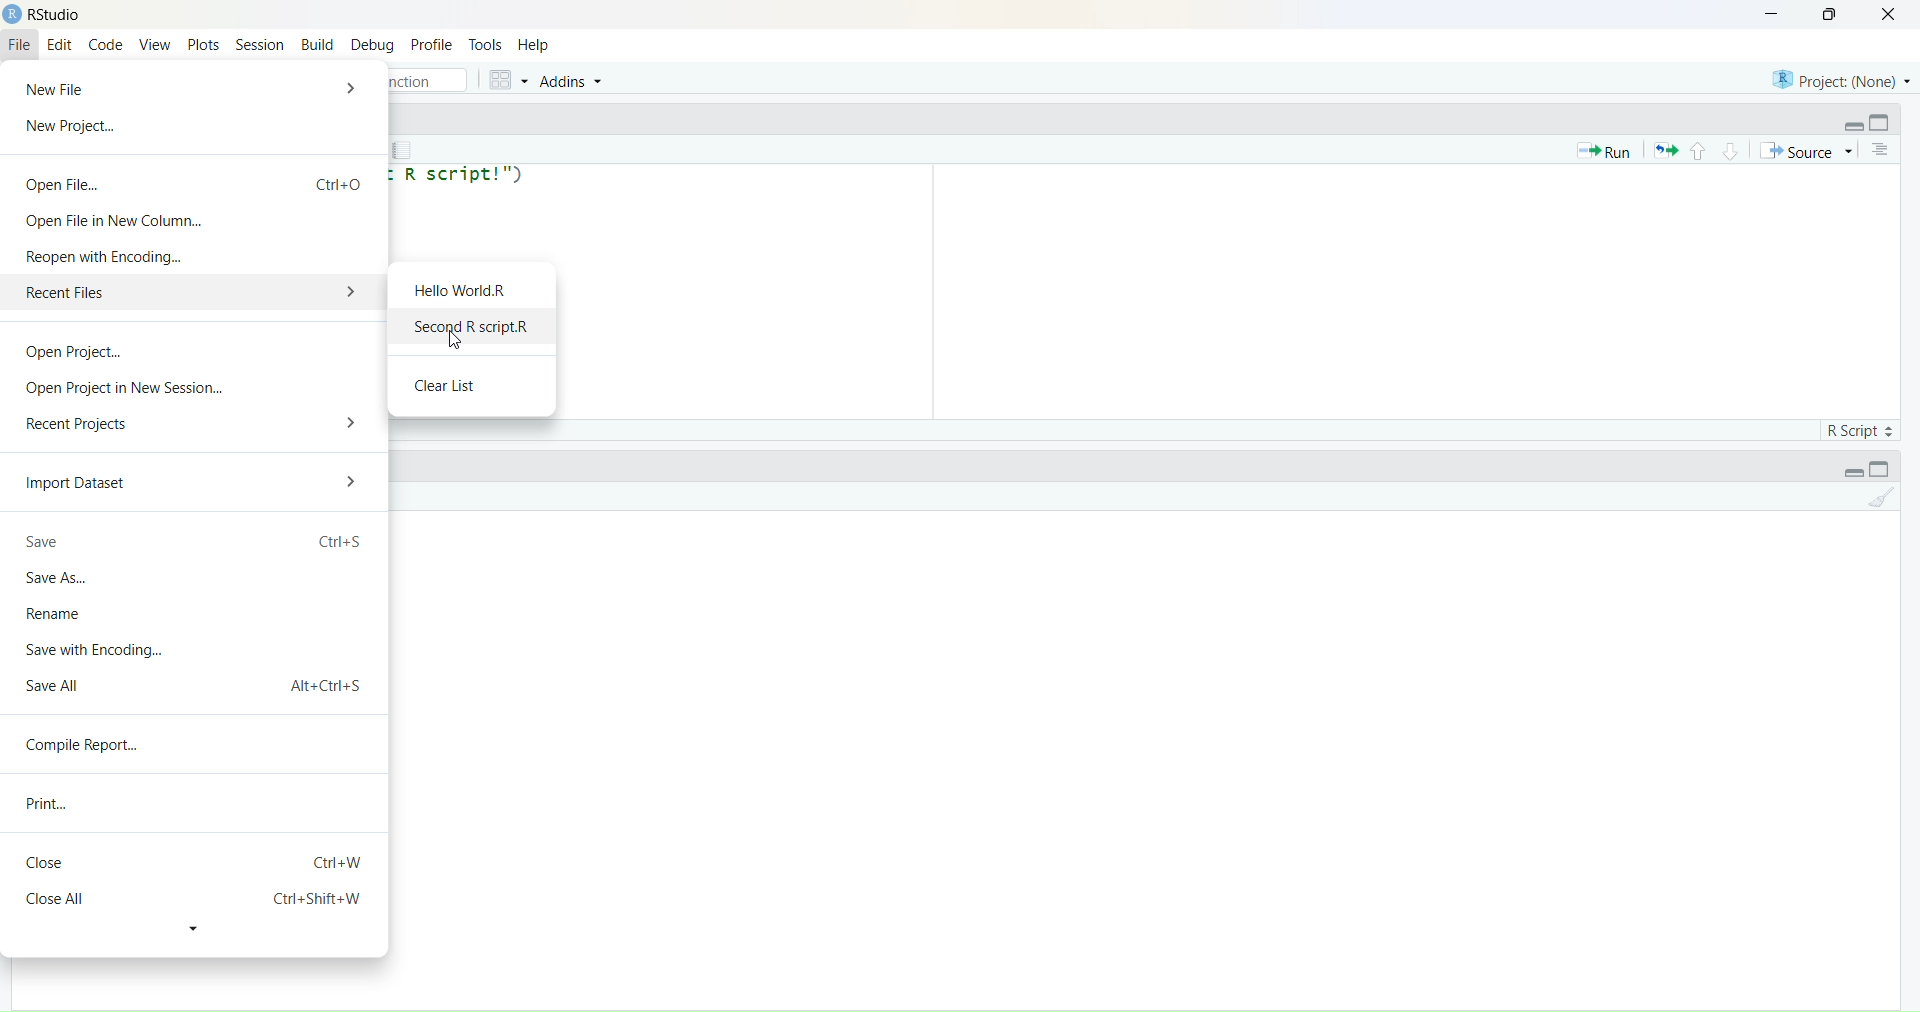 This screenshot has width=1920, height=1012. What do you see at coordinates (111, 220) in the screenshot?
I see `Open File in New Column...` at bounding box center [111, 220].